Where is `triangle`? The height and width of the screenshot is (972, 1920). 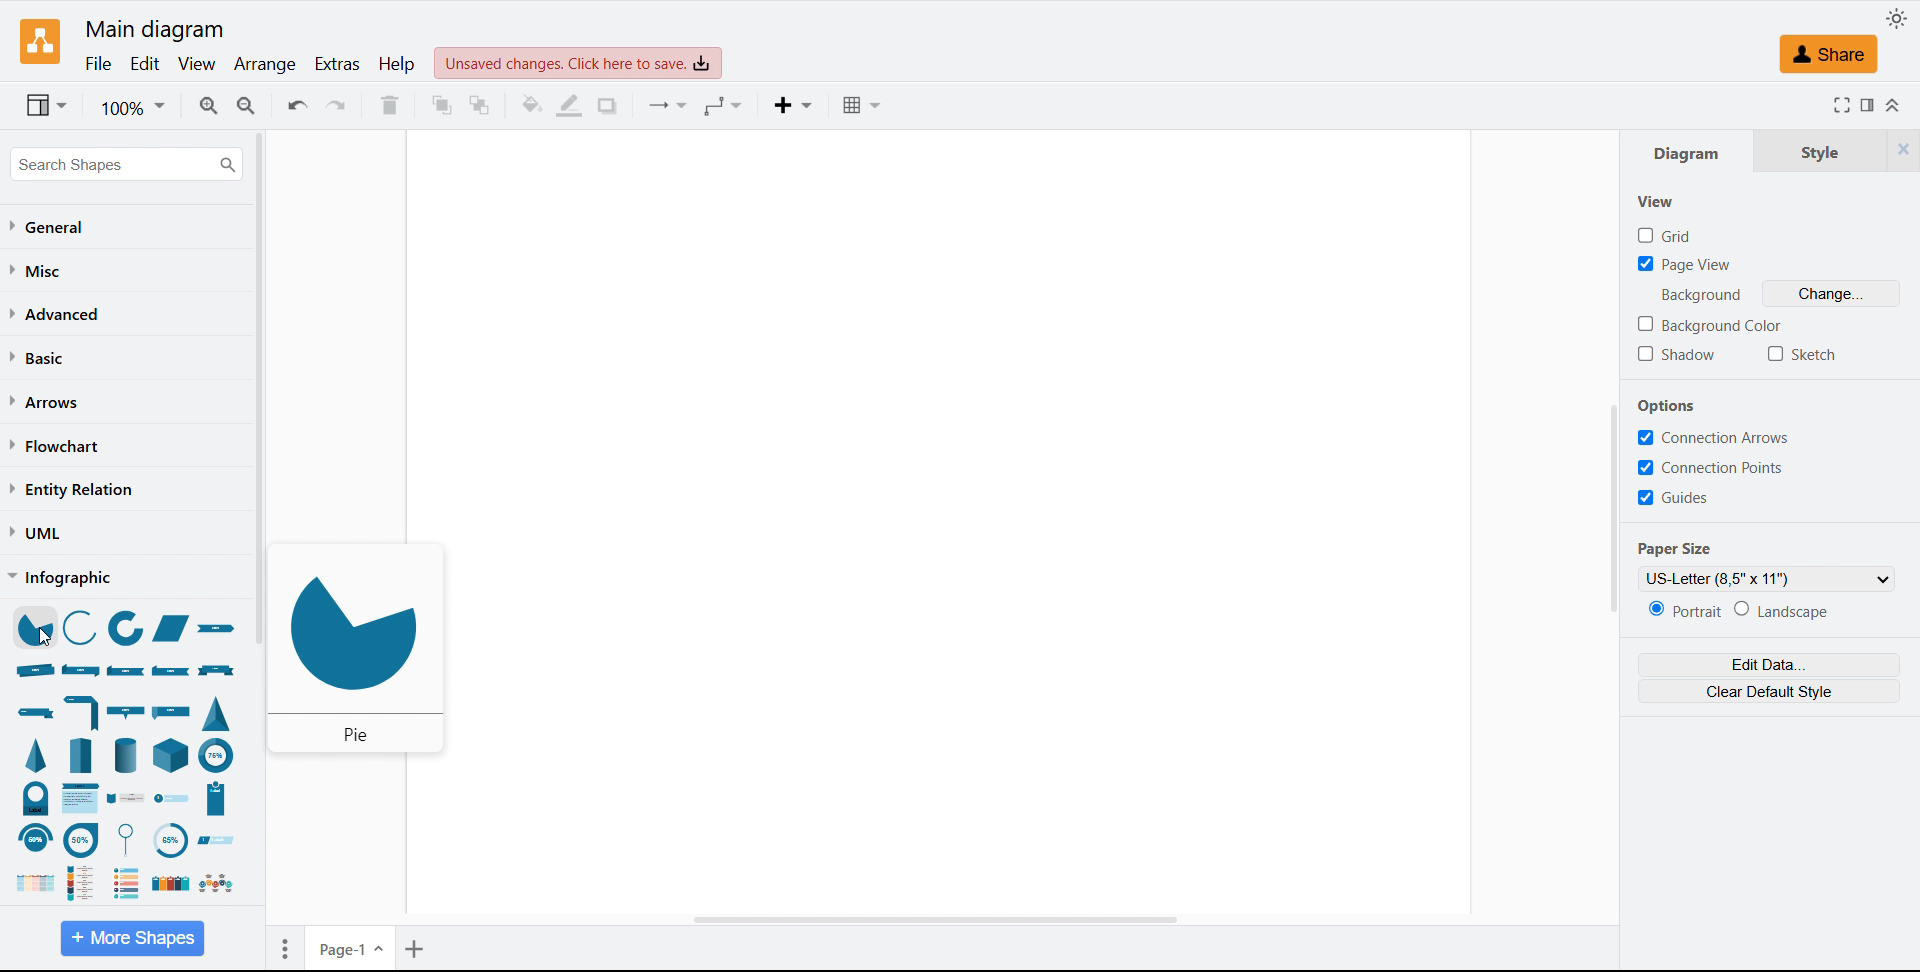 triangle is located at coordinates (215, 714).